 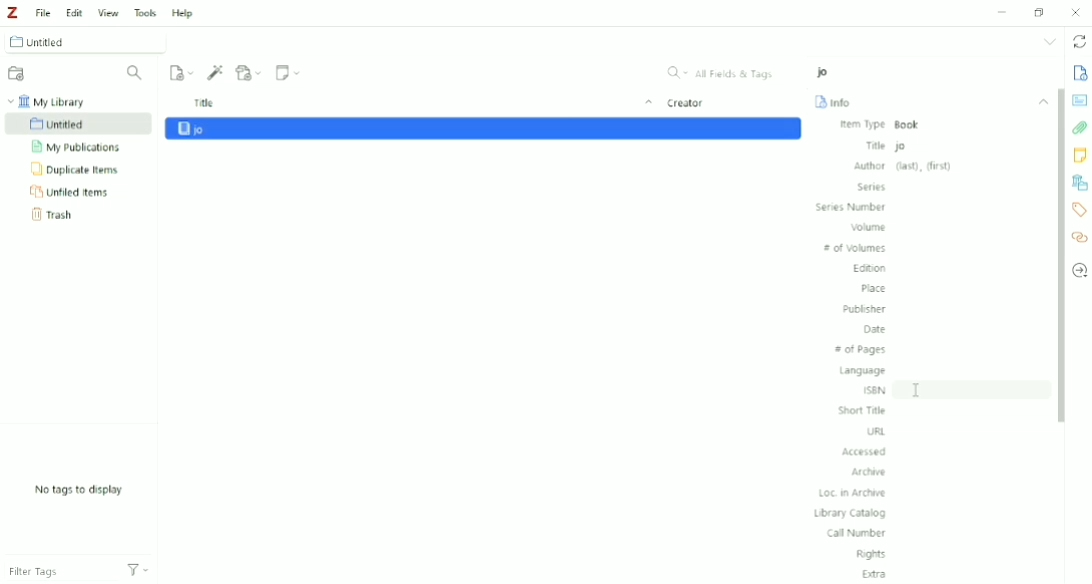 What do you see at coordinates (107, 14) in the screenshot?
I see `View` at bounding box center [107, 14].